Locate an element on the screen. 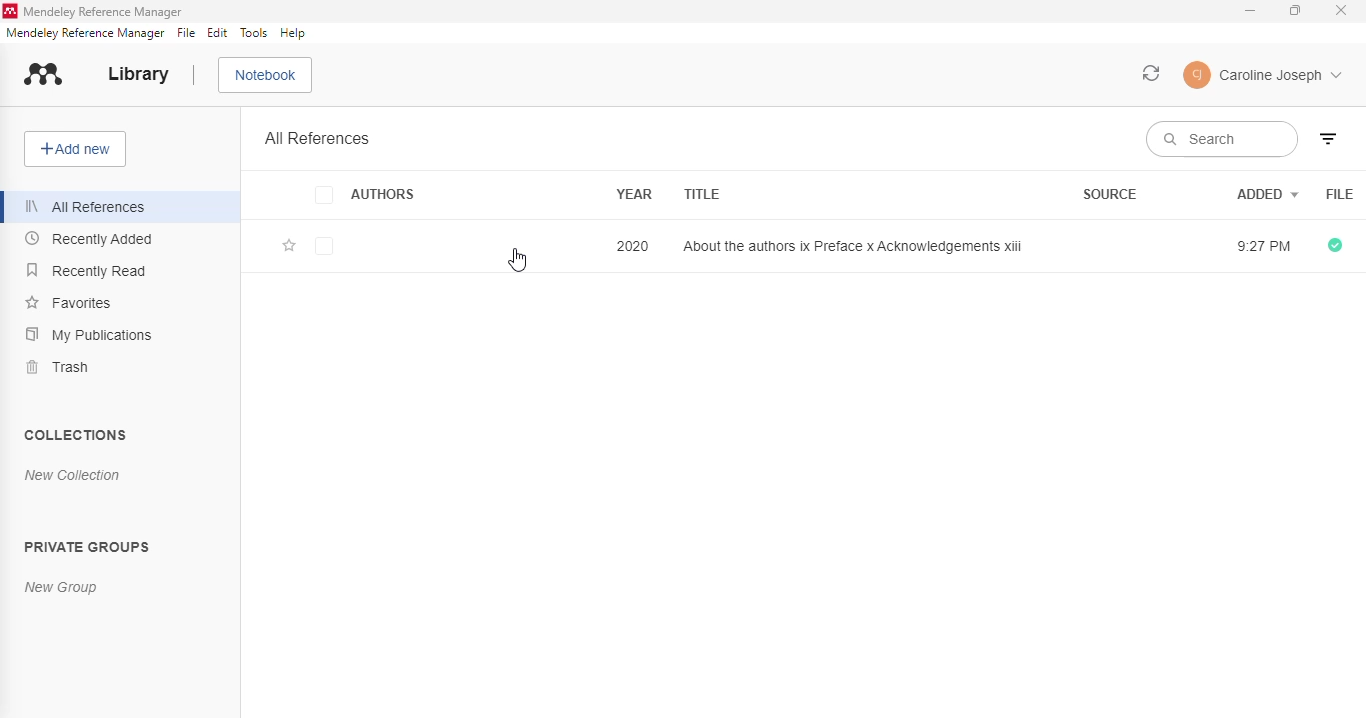 The height and width of the screenshot is (718, 1366). all references is located at coordinates (85, 206).